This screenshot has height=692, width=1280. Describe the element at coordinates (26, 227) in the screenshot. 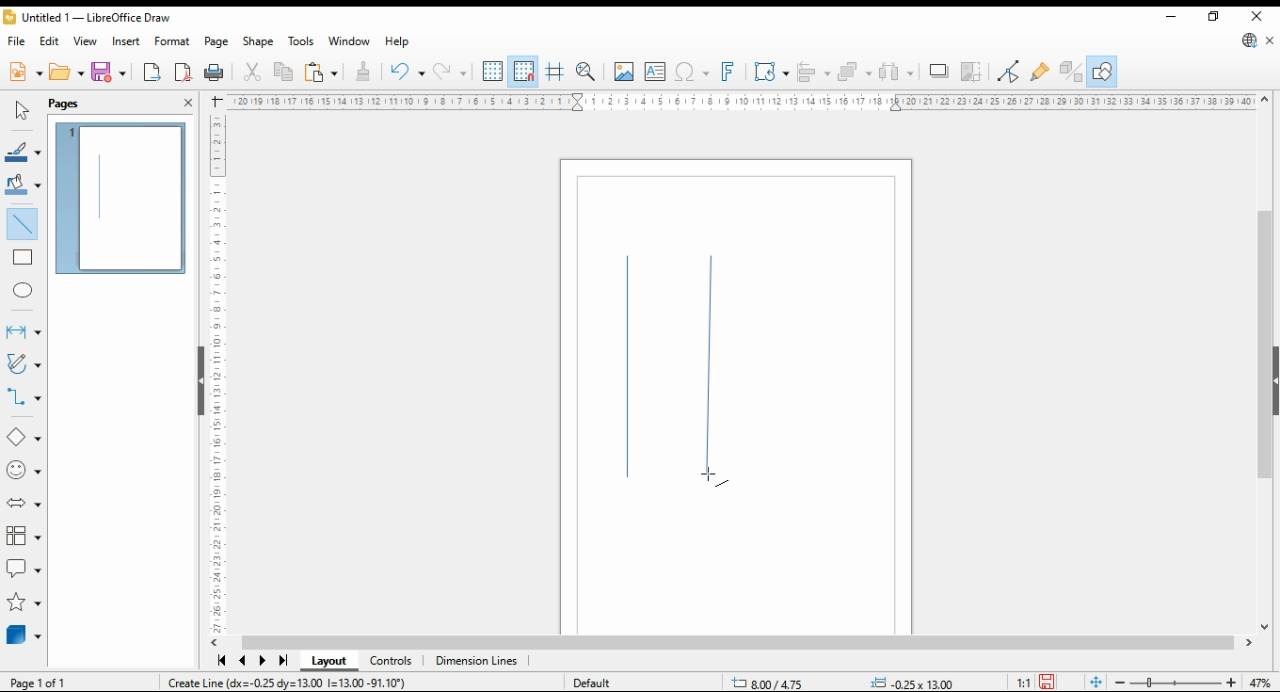

I see `insert line` at that location.